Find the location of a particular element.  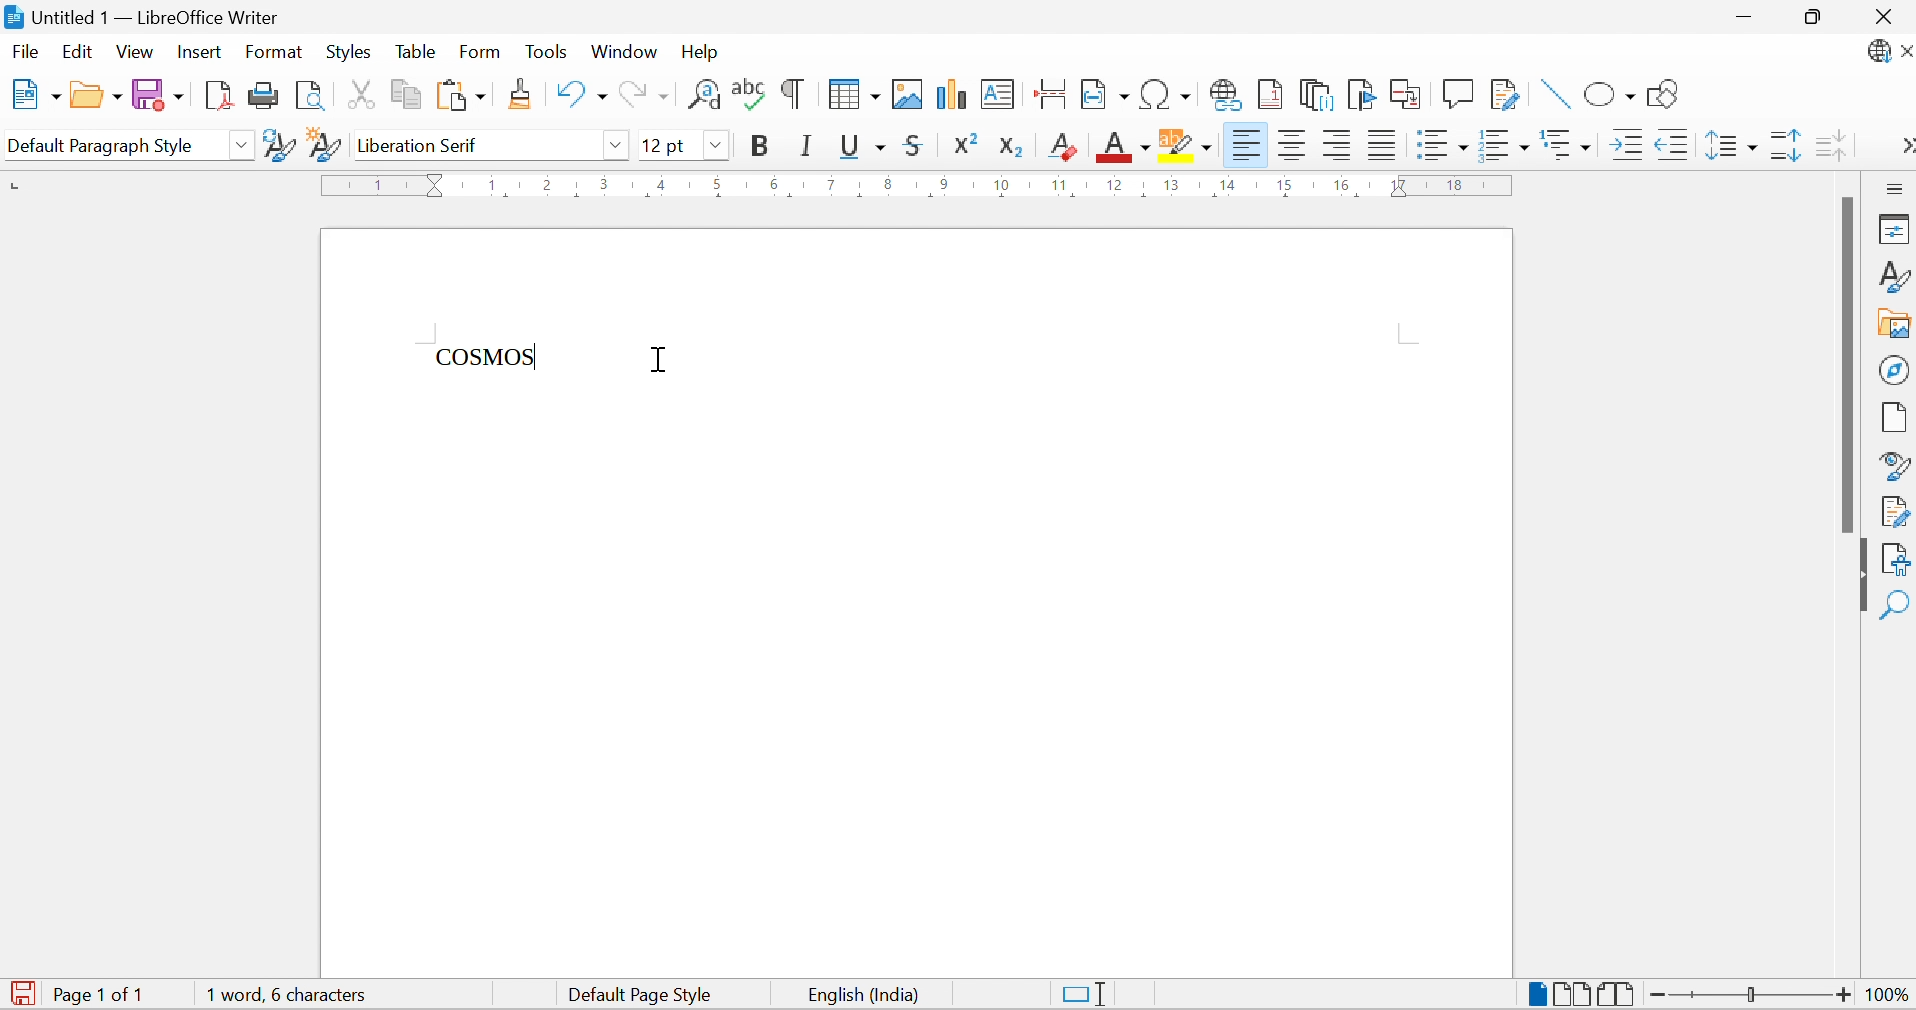

Insert Image is located at coordinates (910, 95).